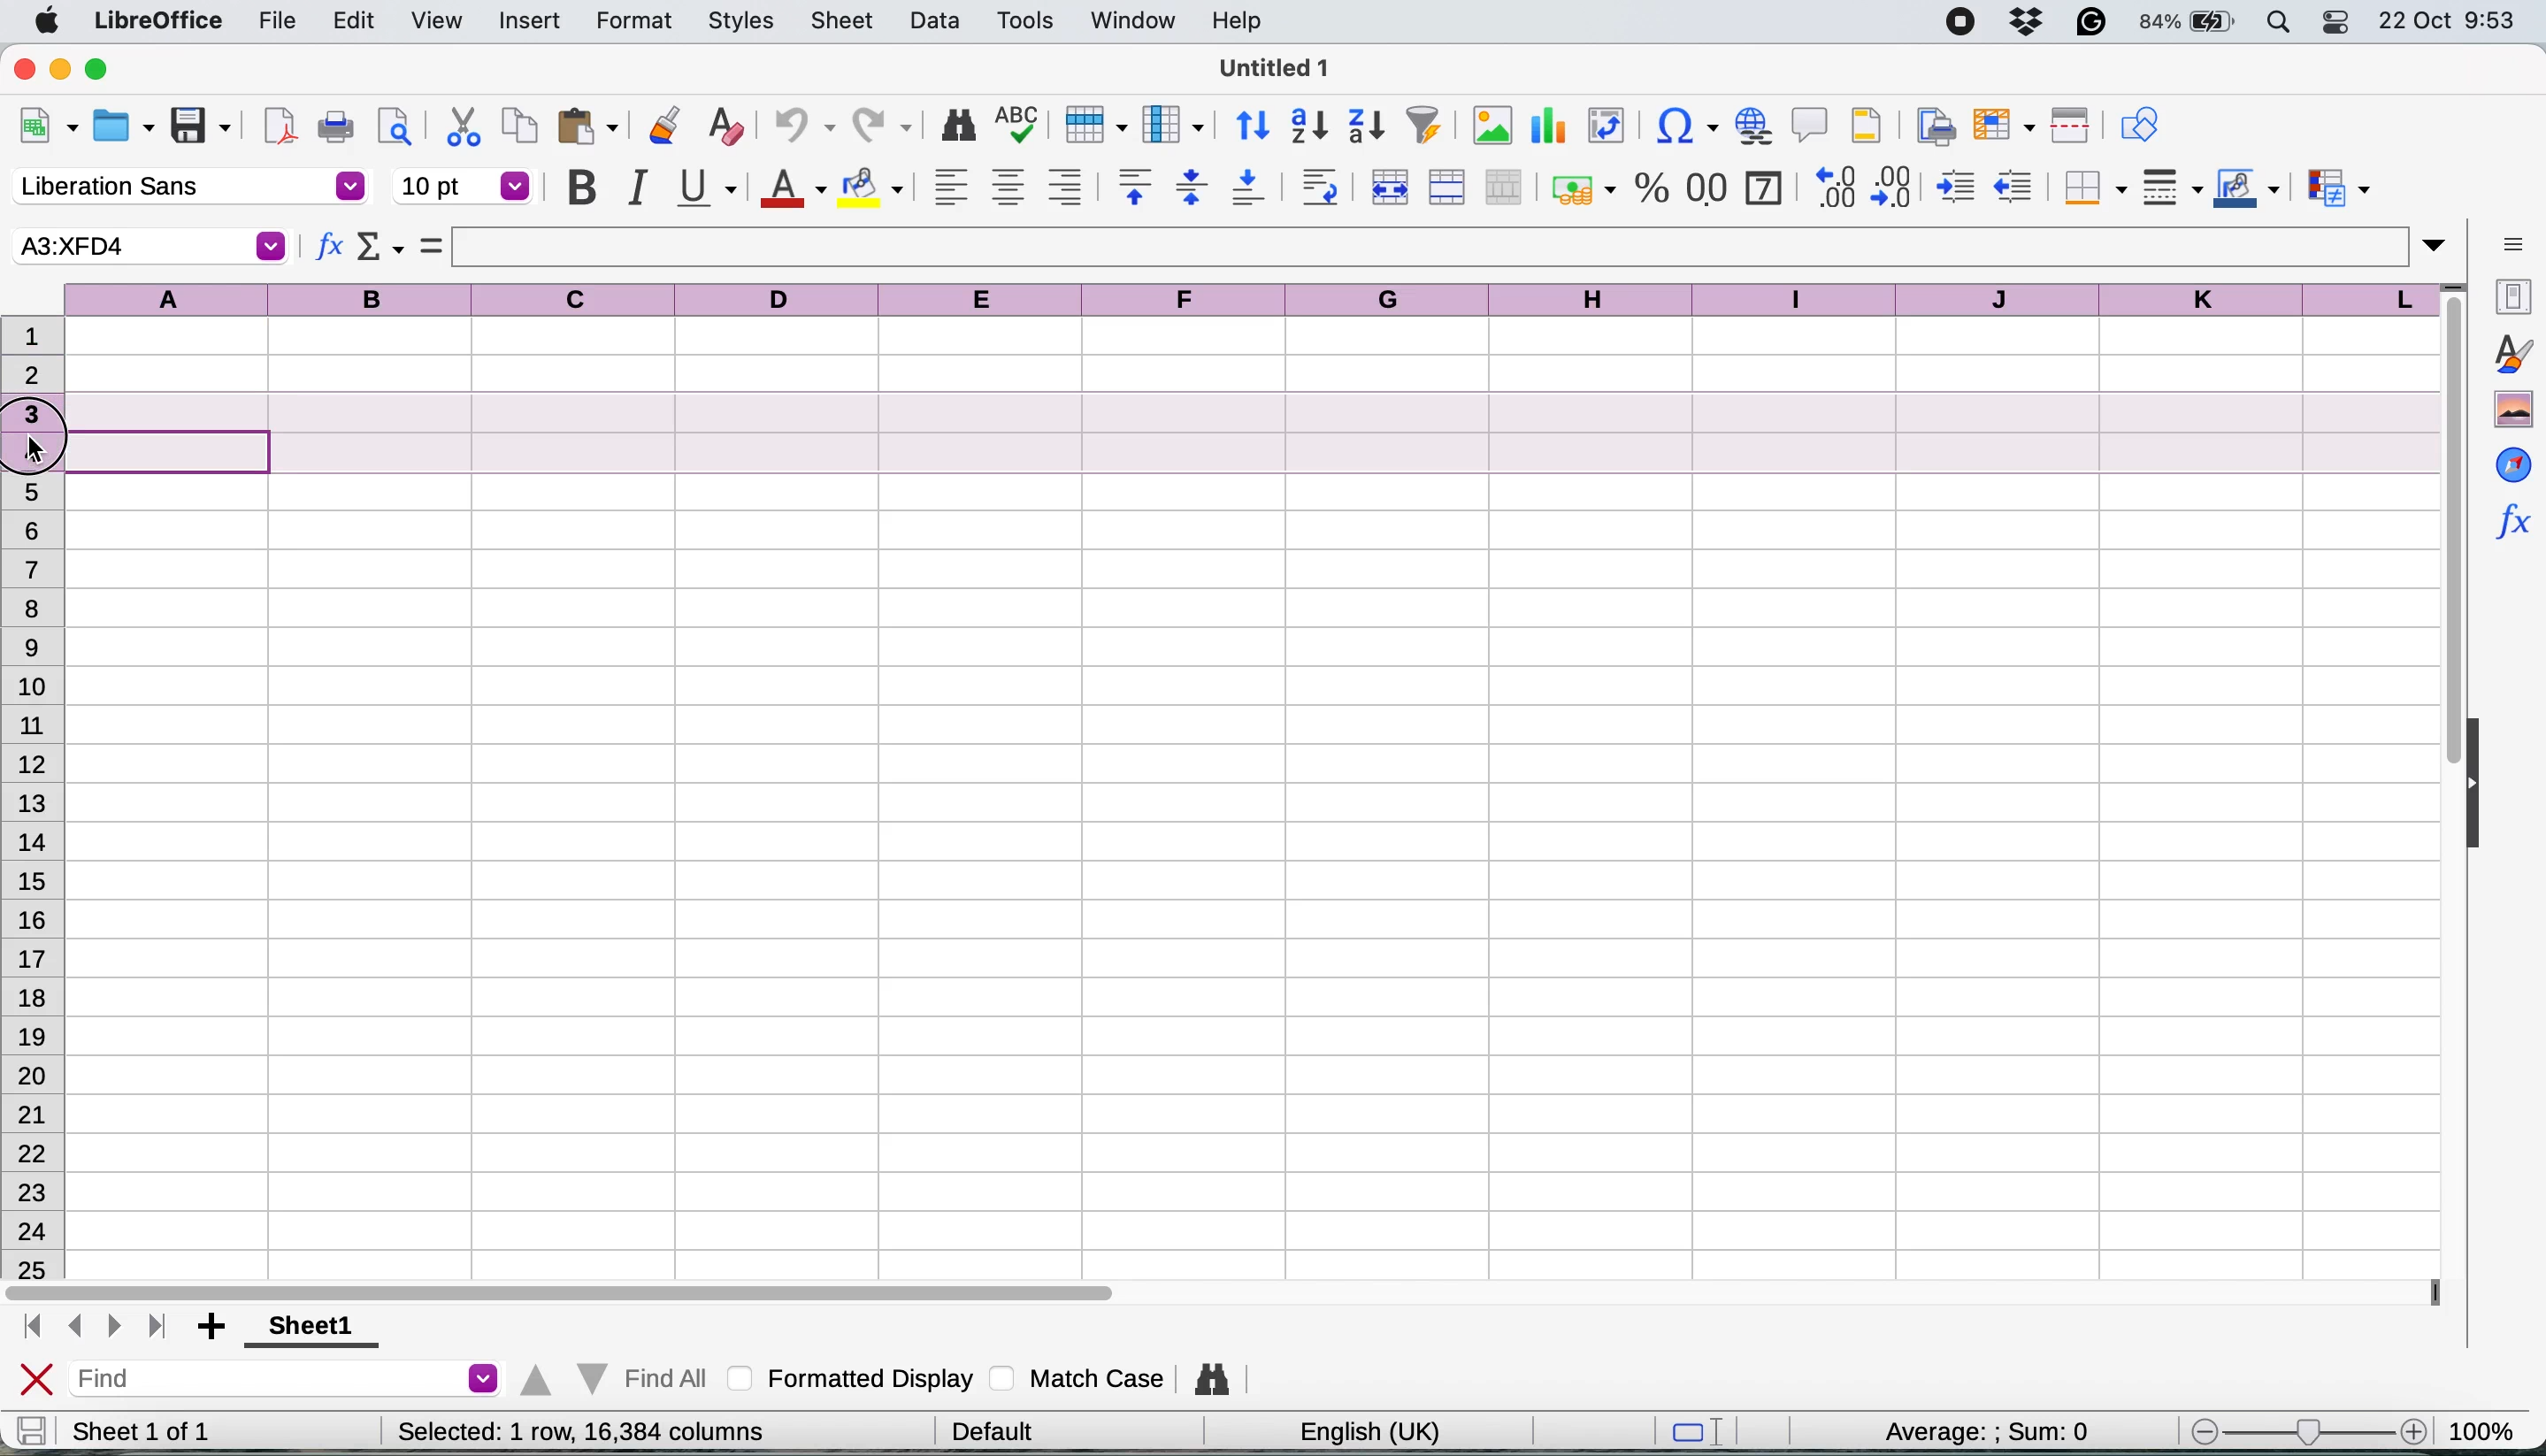 The image size is (2546, 1456). What do you see at coordinates (795, 128) in the screenshot?
I see `undo` at bounding box center [795, 128].